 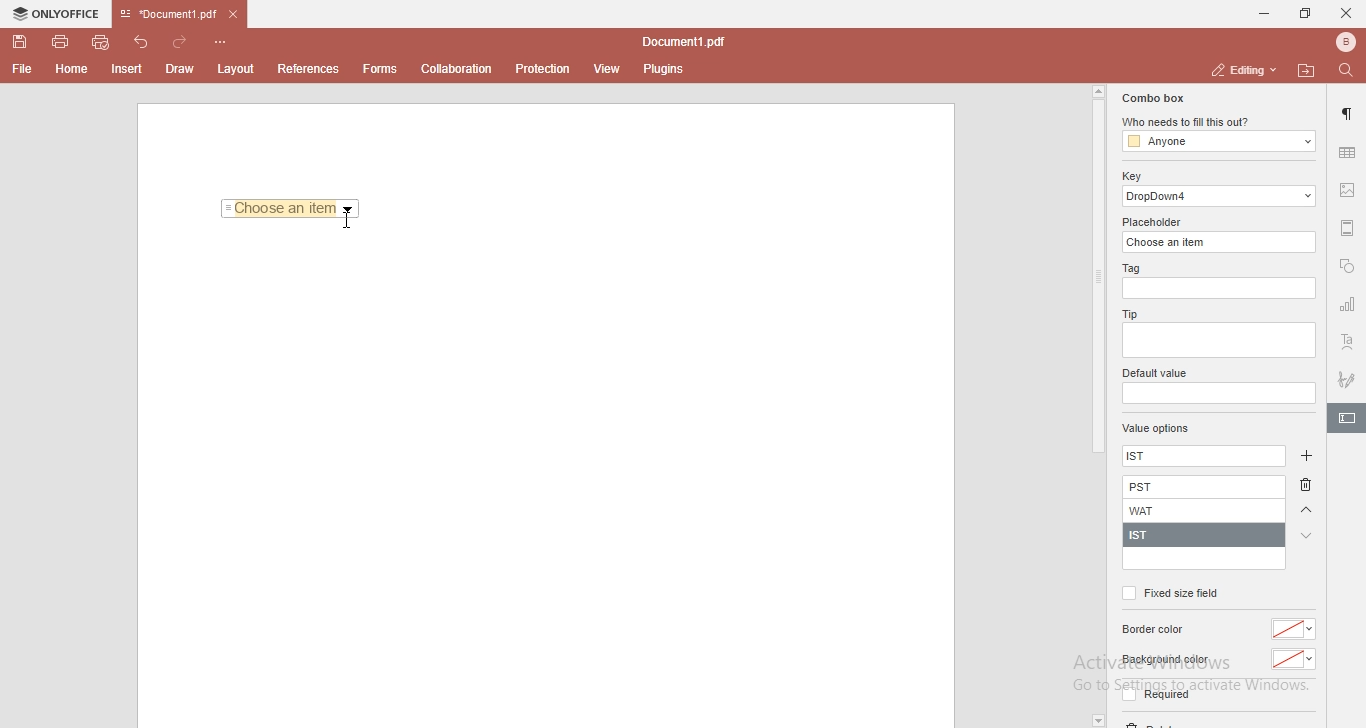 What do you see at coordinates (1157, 374) in the screenshot?
I see `default value` at bounding box center [1157, 374].